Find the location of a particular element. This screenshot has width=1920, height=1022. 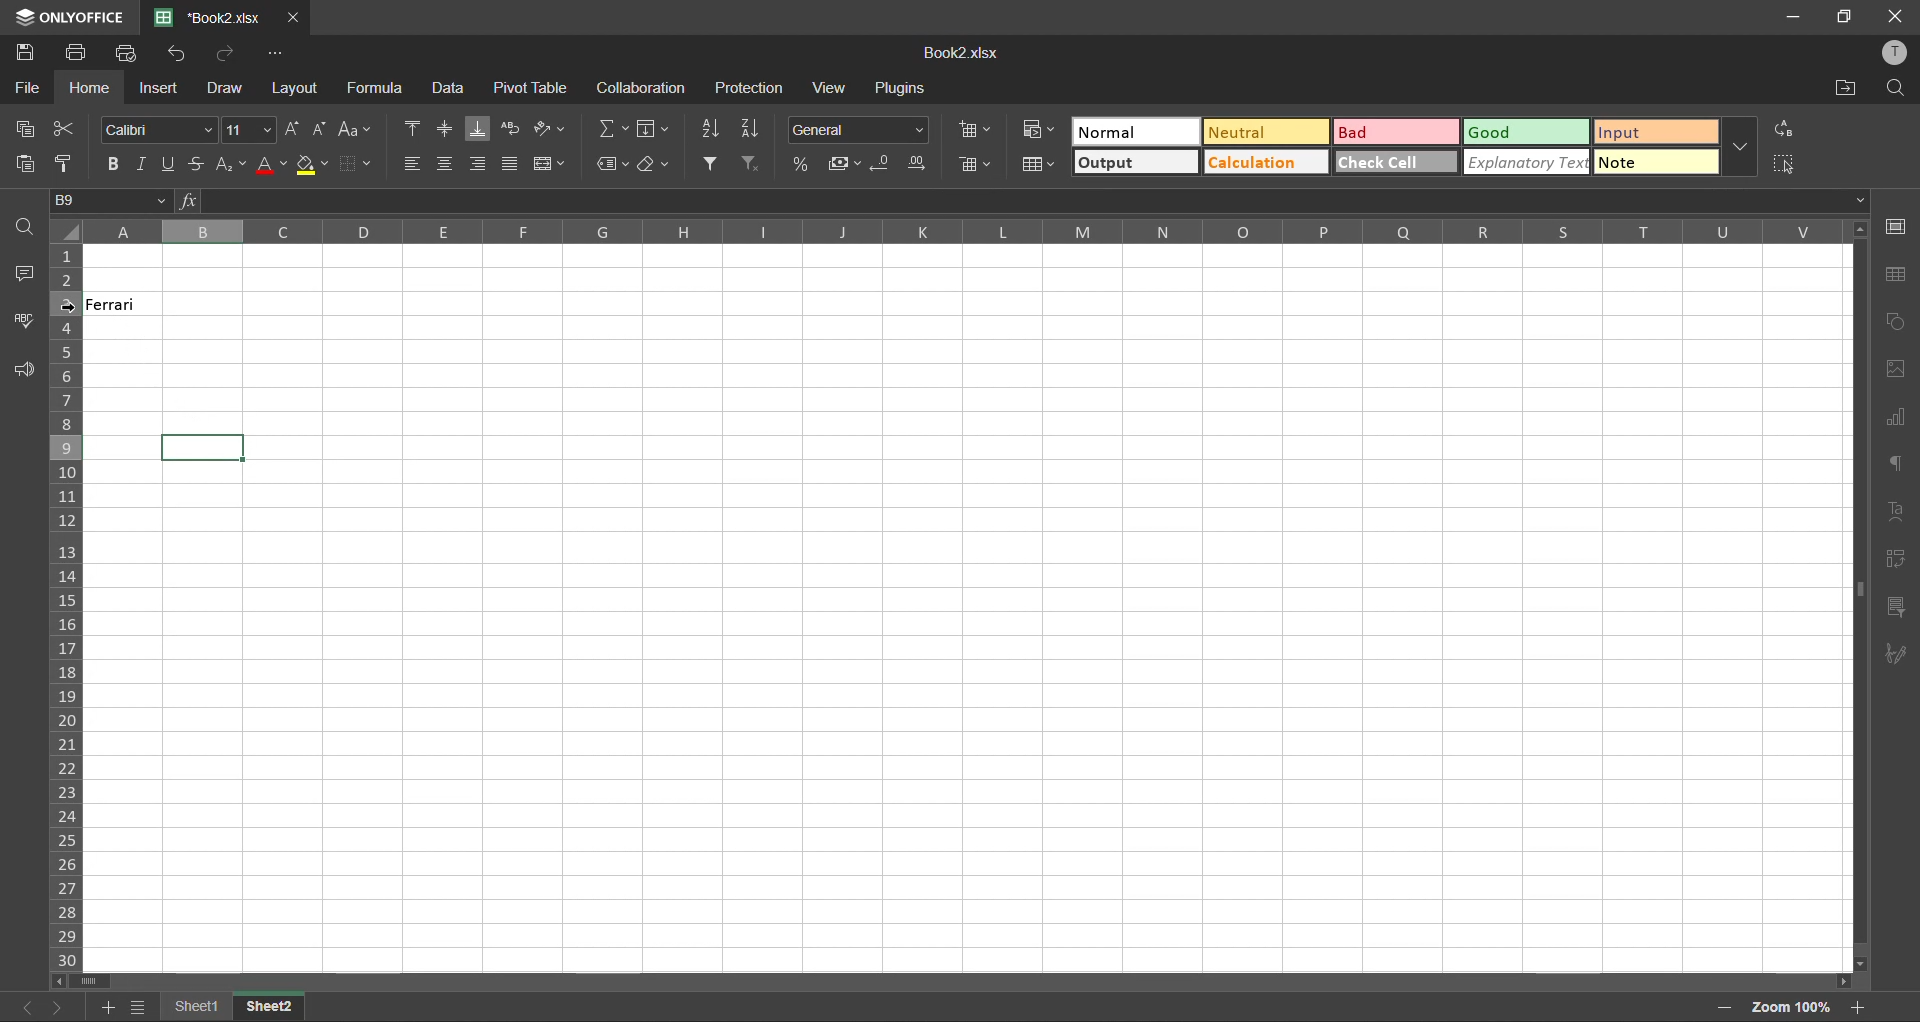

zoom in is located at coordinates (1860, 1004).